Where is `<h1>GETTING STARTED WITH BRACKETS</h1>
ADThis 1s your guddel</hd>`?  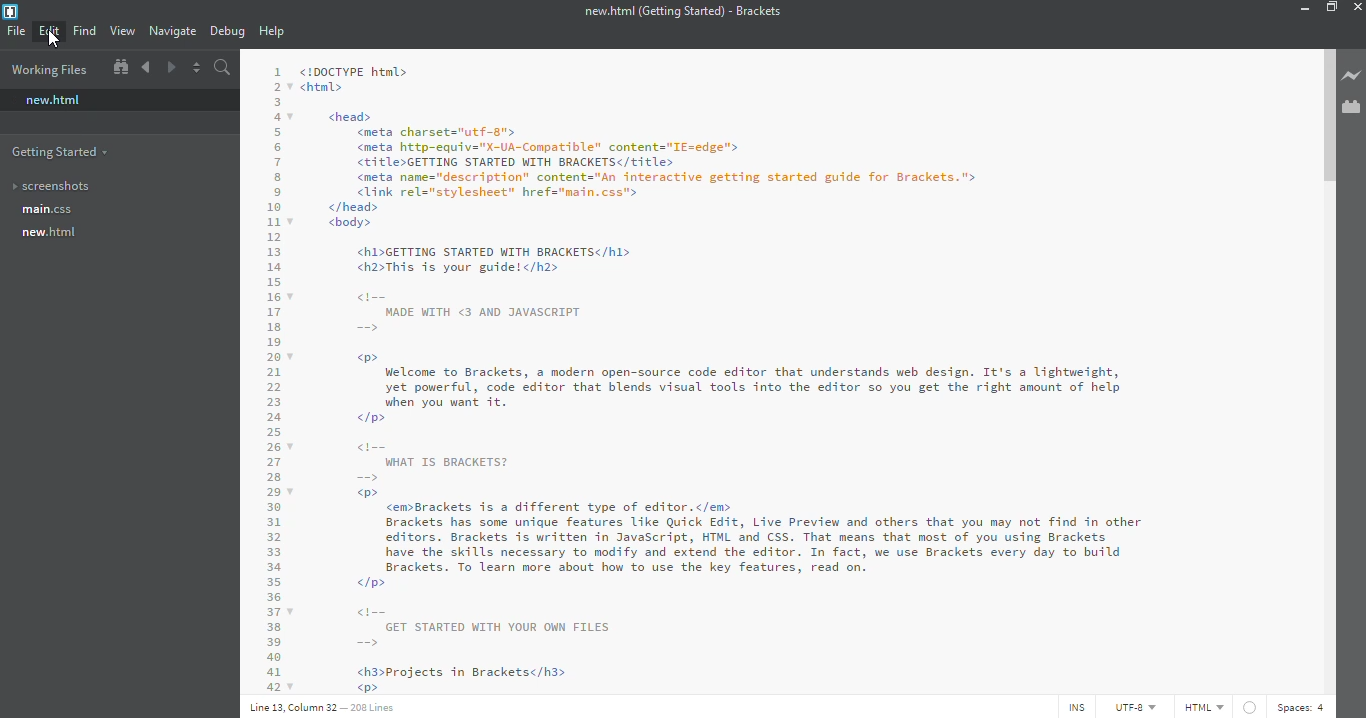
<h1>GETTING STARTED WITH BRACKETS</h1>
ADThis 1s your guddel</hd> is located at coordinates (505, 258).